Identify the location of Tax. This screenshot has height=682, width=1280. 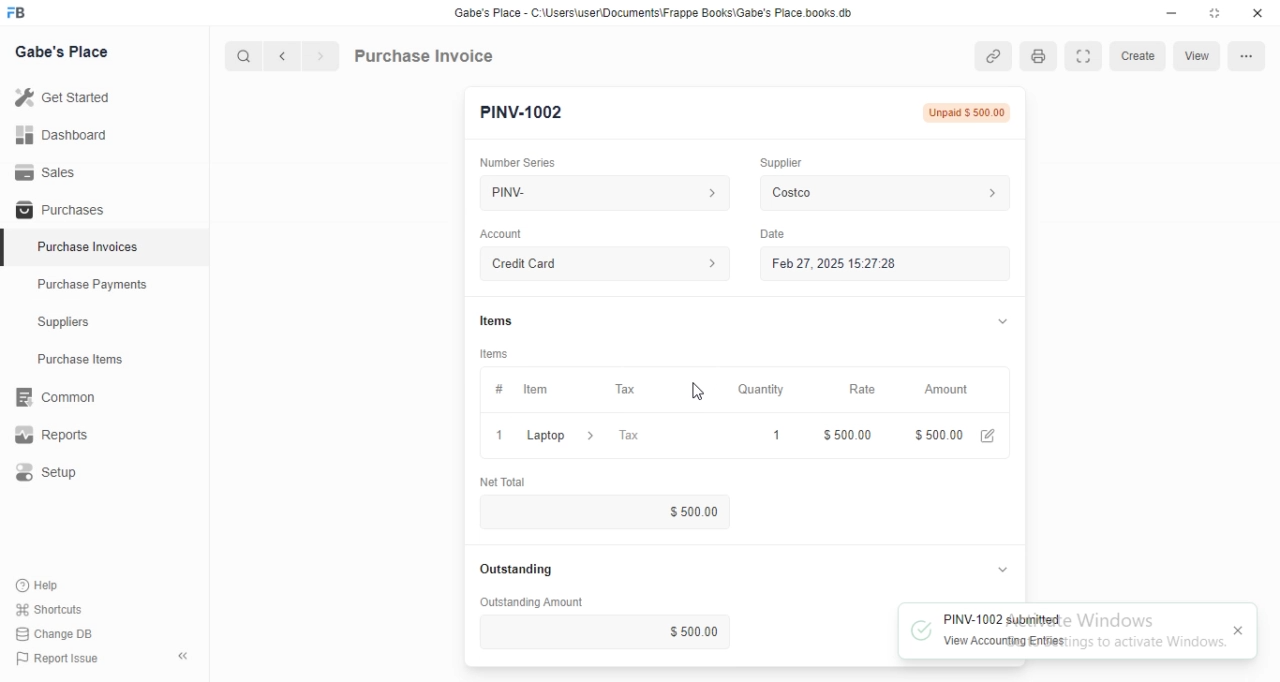
(650, 389).